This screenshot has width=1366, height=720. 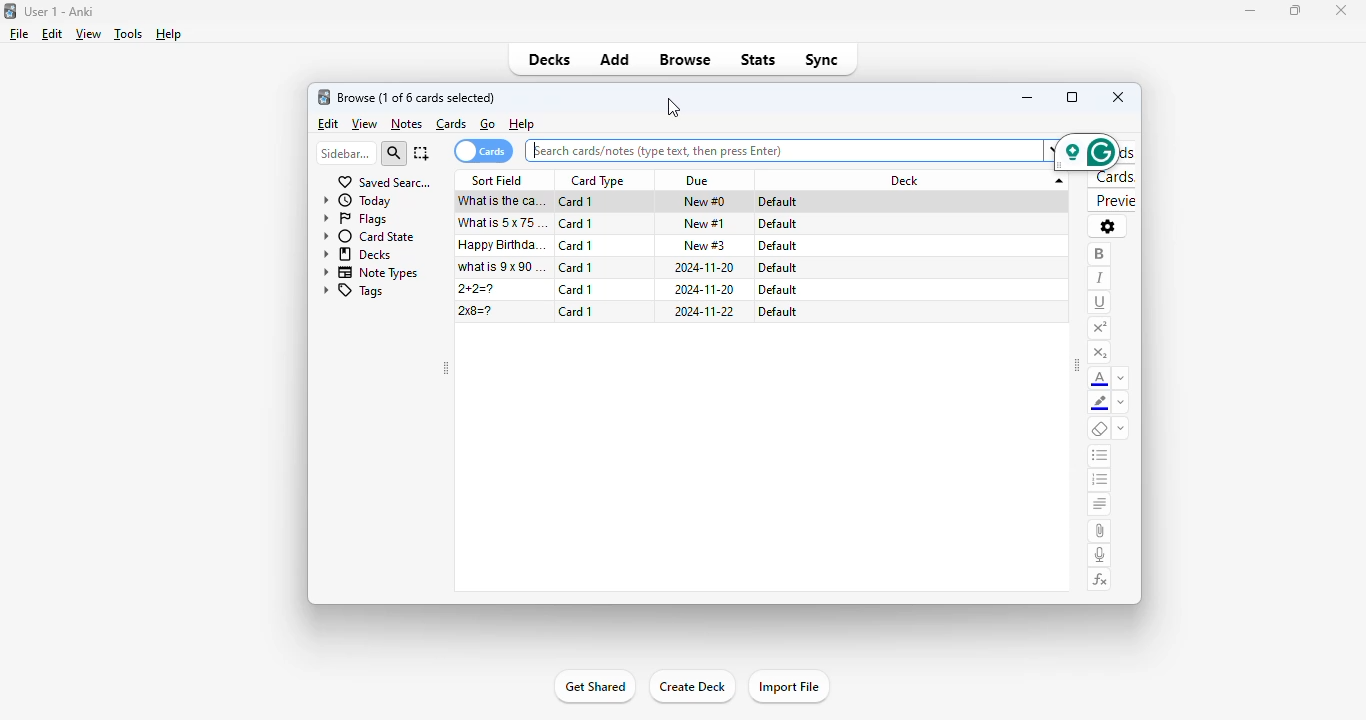 I want to click on maximize, so click(x=1072, y=96).